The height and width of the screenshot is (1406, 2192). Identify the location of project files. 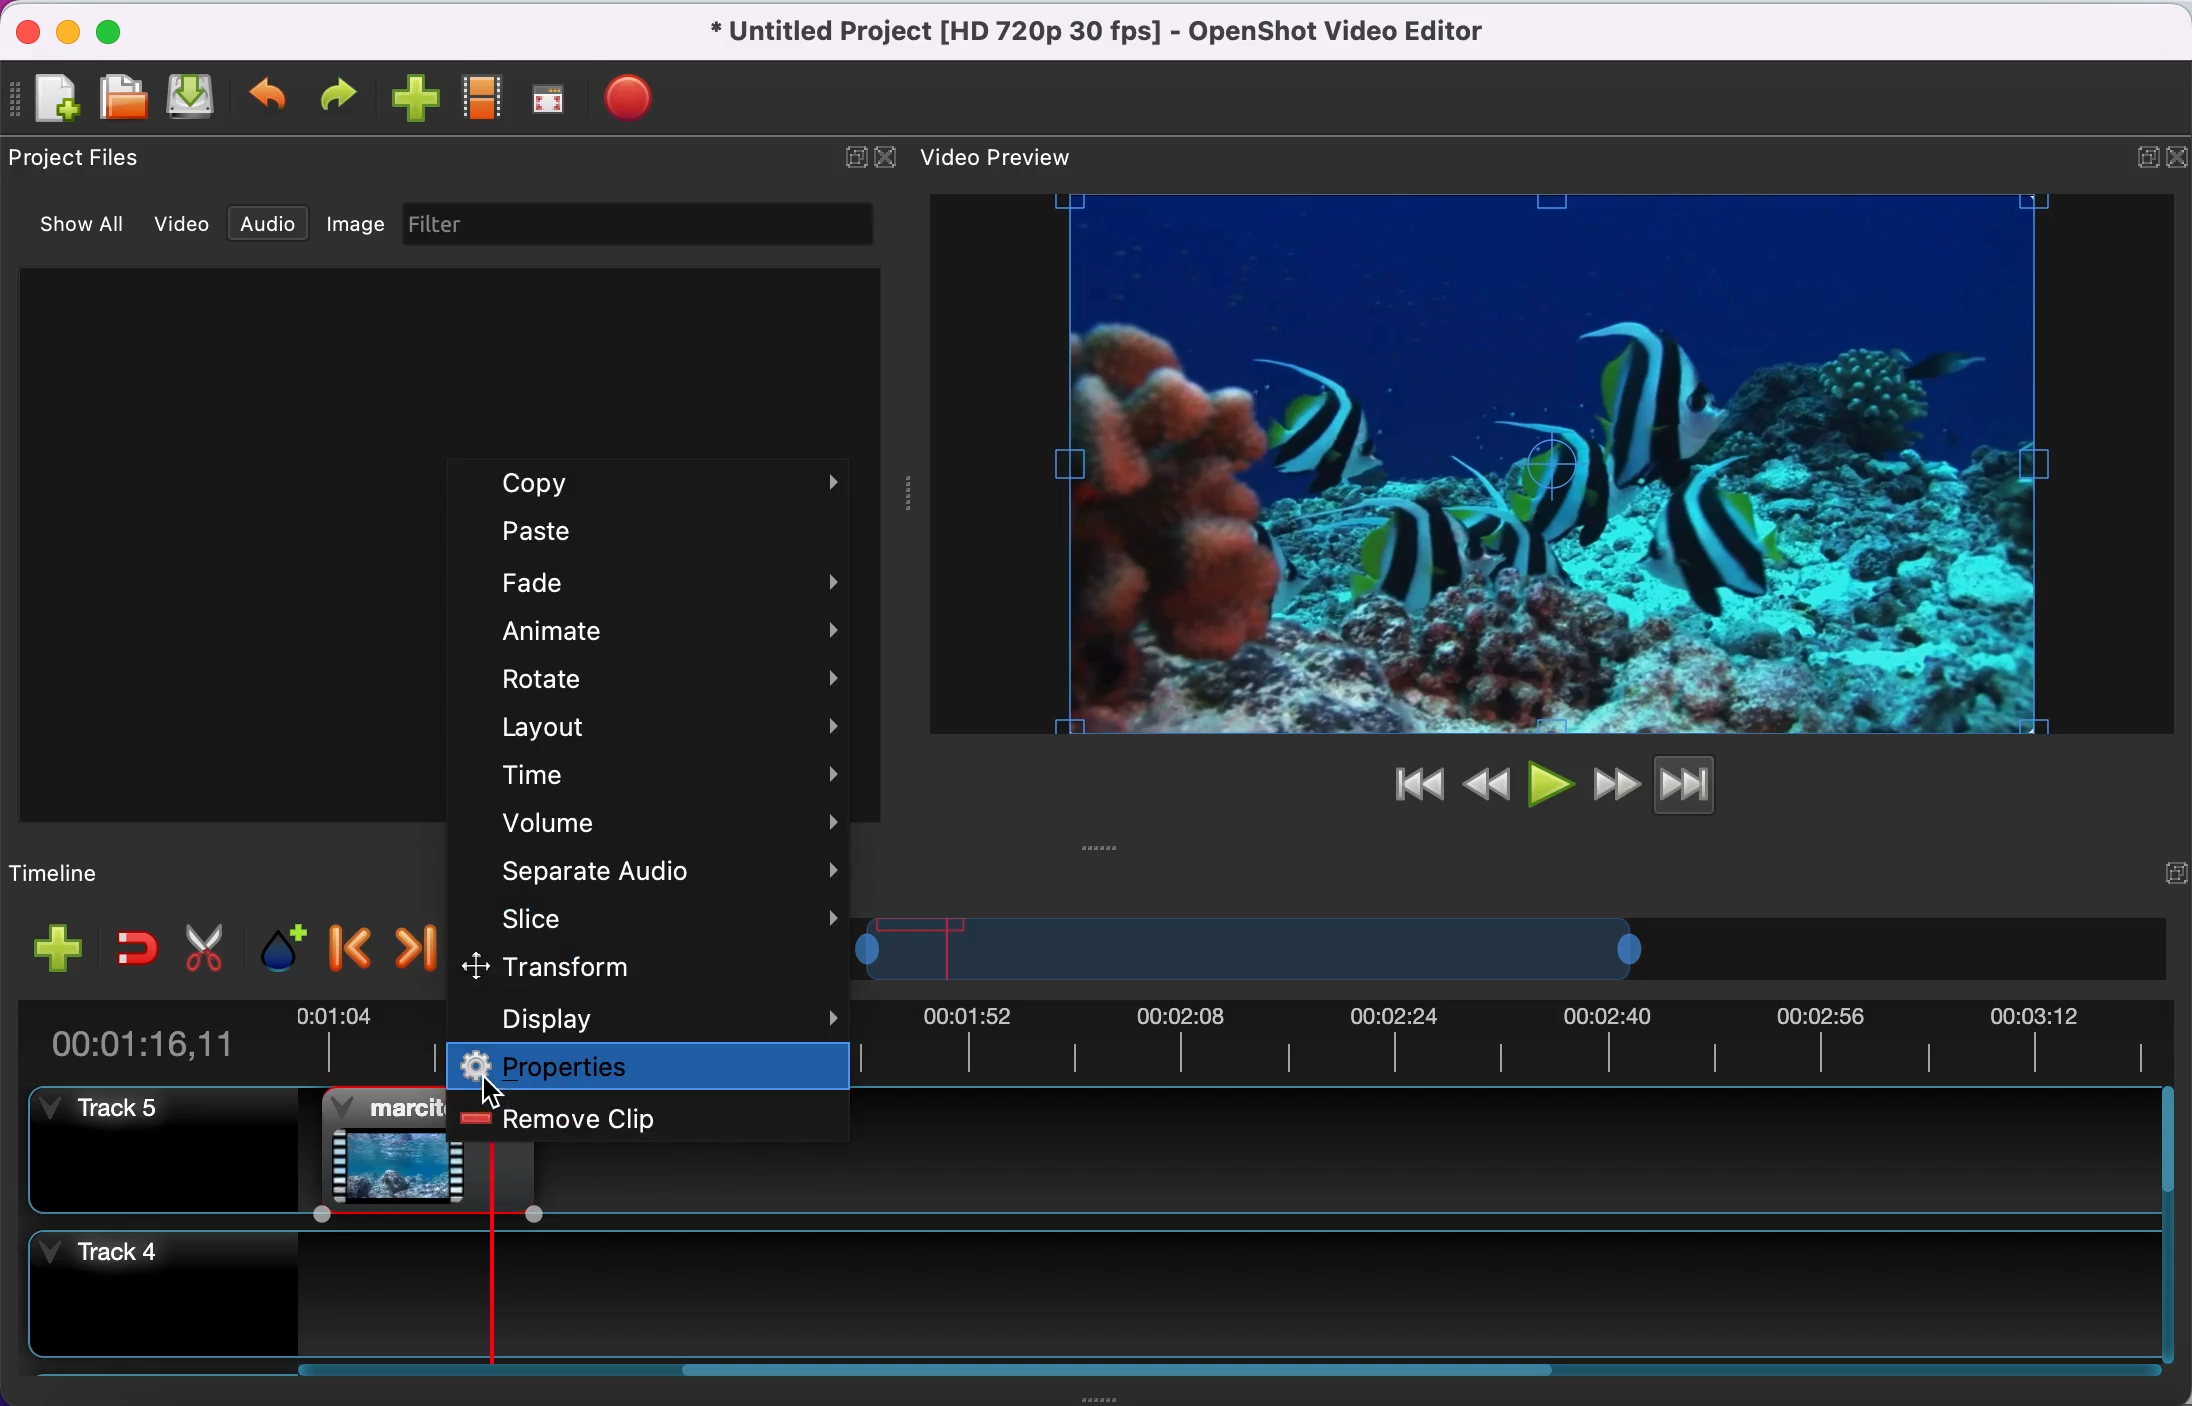
(92, 158).